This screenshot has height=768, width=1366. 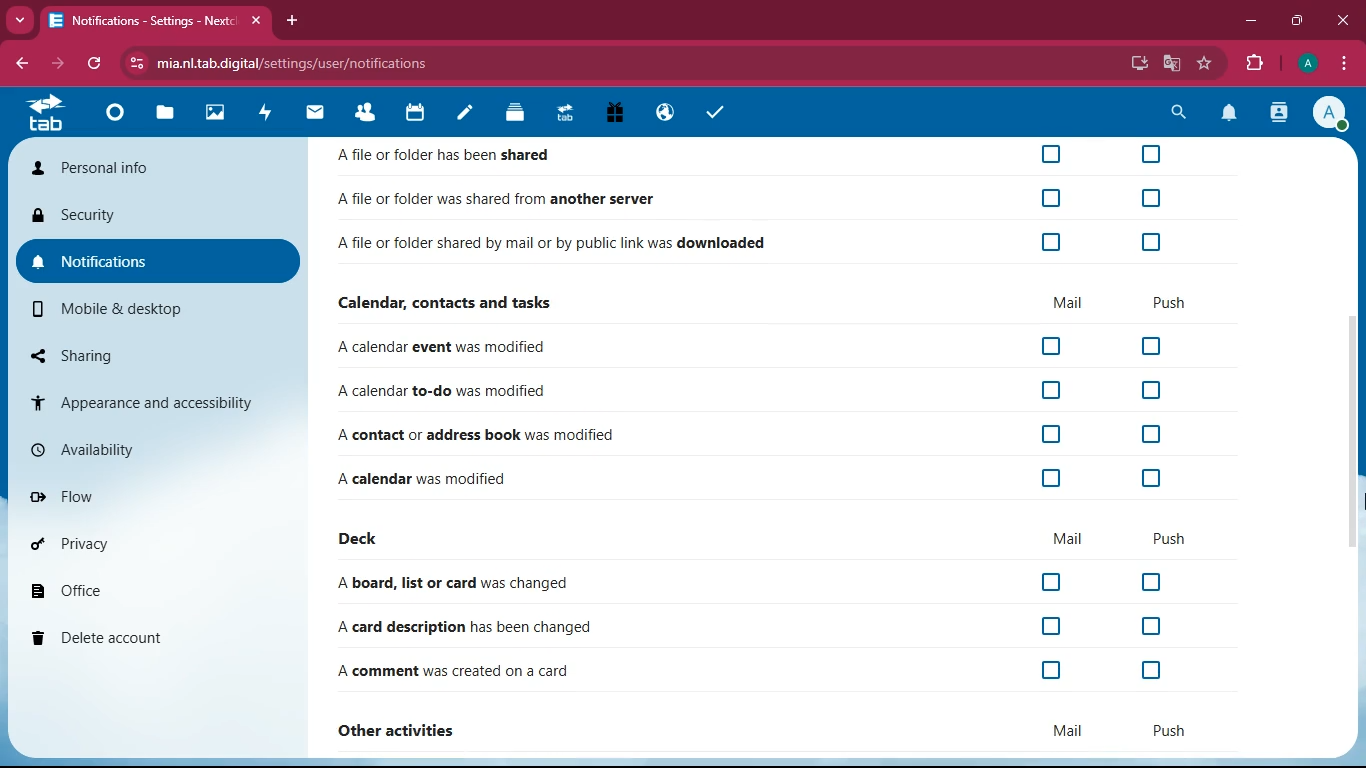 I want to click on off, so click(x=1149, y=673).